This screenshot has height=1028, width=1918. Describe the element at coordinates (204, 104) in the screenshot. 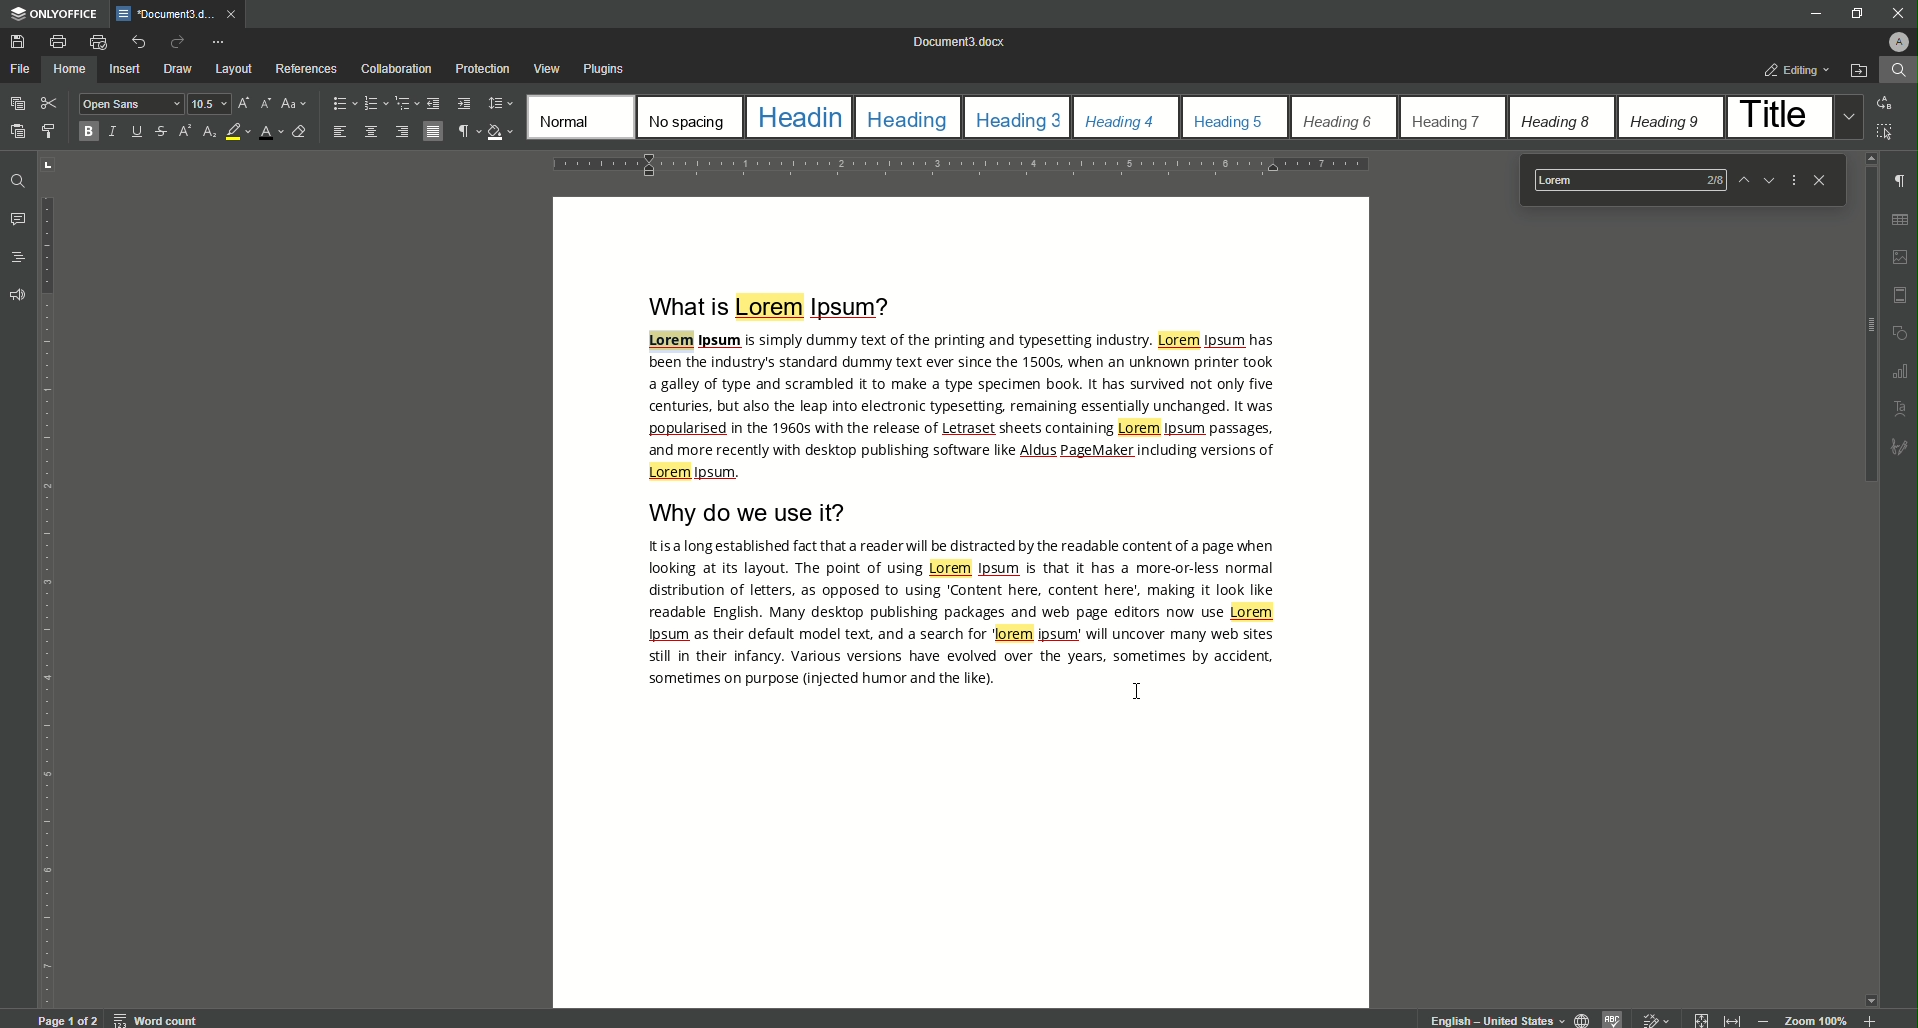

I see `Font Size` at that location.